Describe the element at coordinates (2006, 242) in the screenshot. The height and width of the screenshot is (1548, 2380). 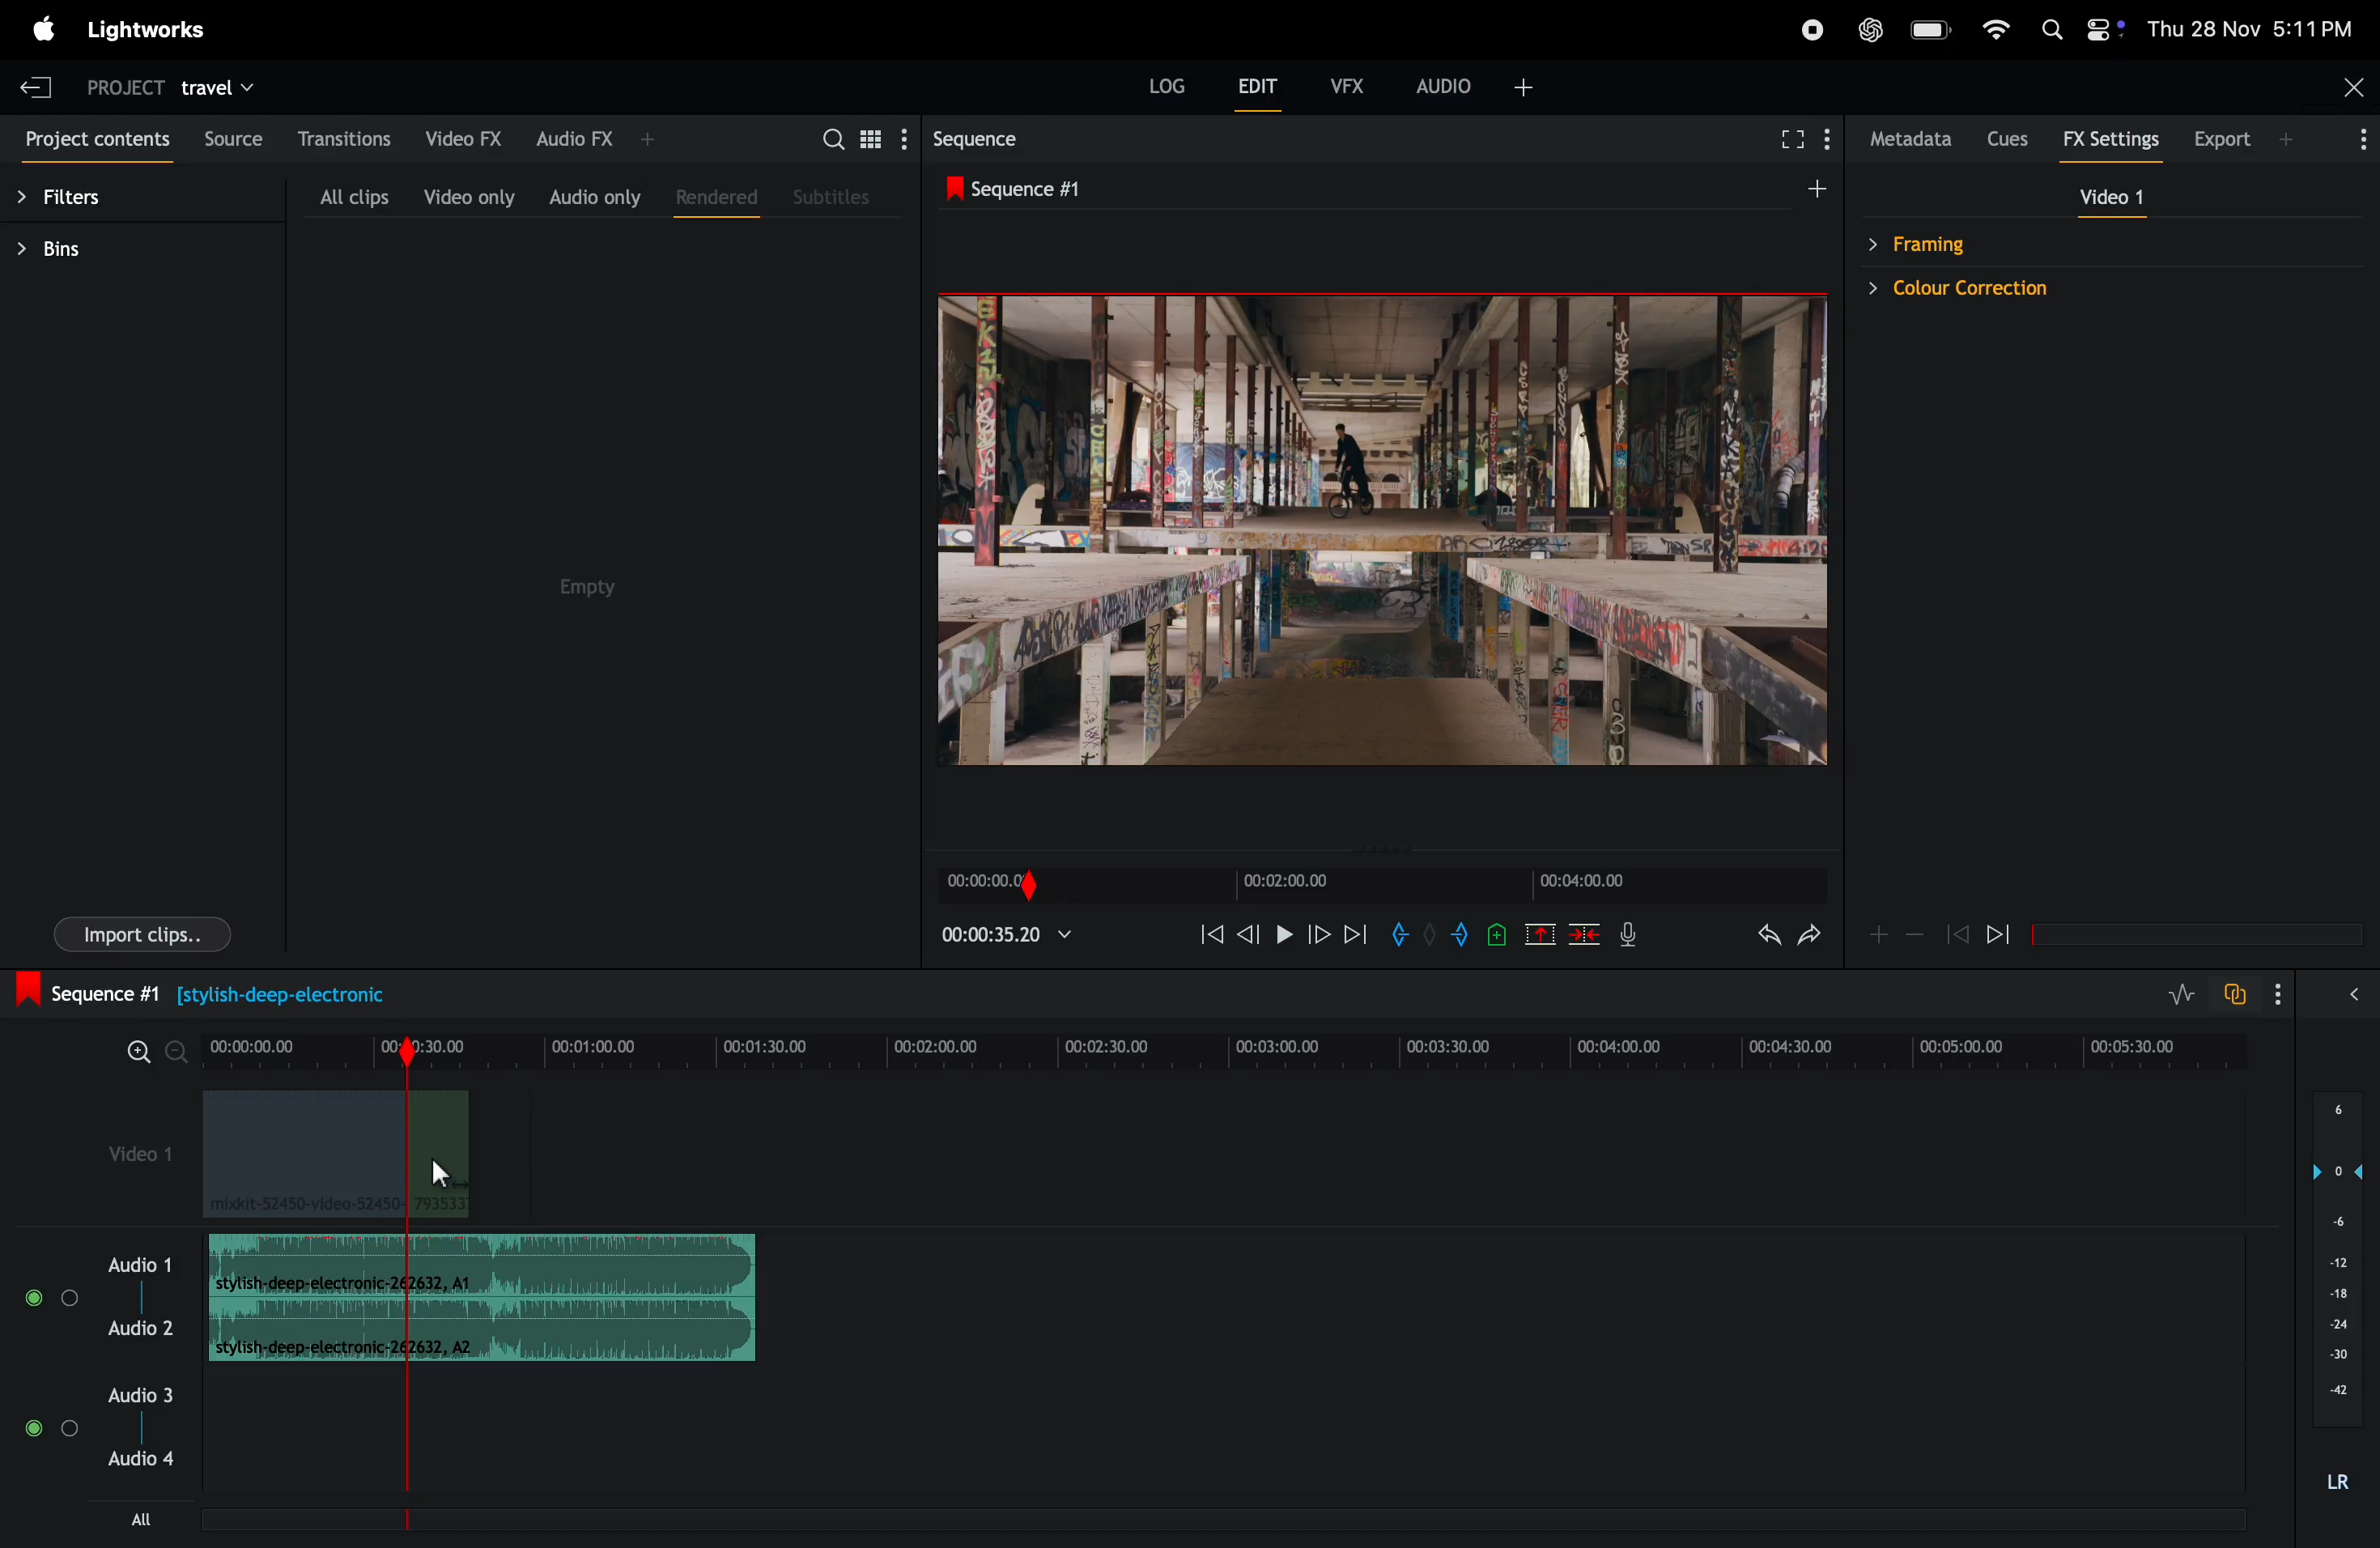
I see `framing` at that location.